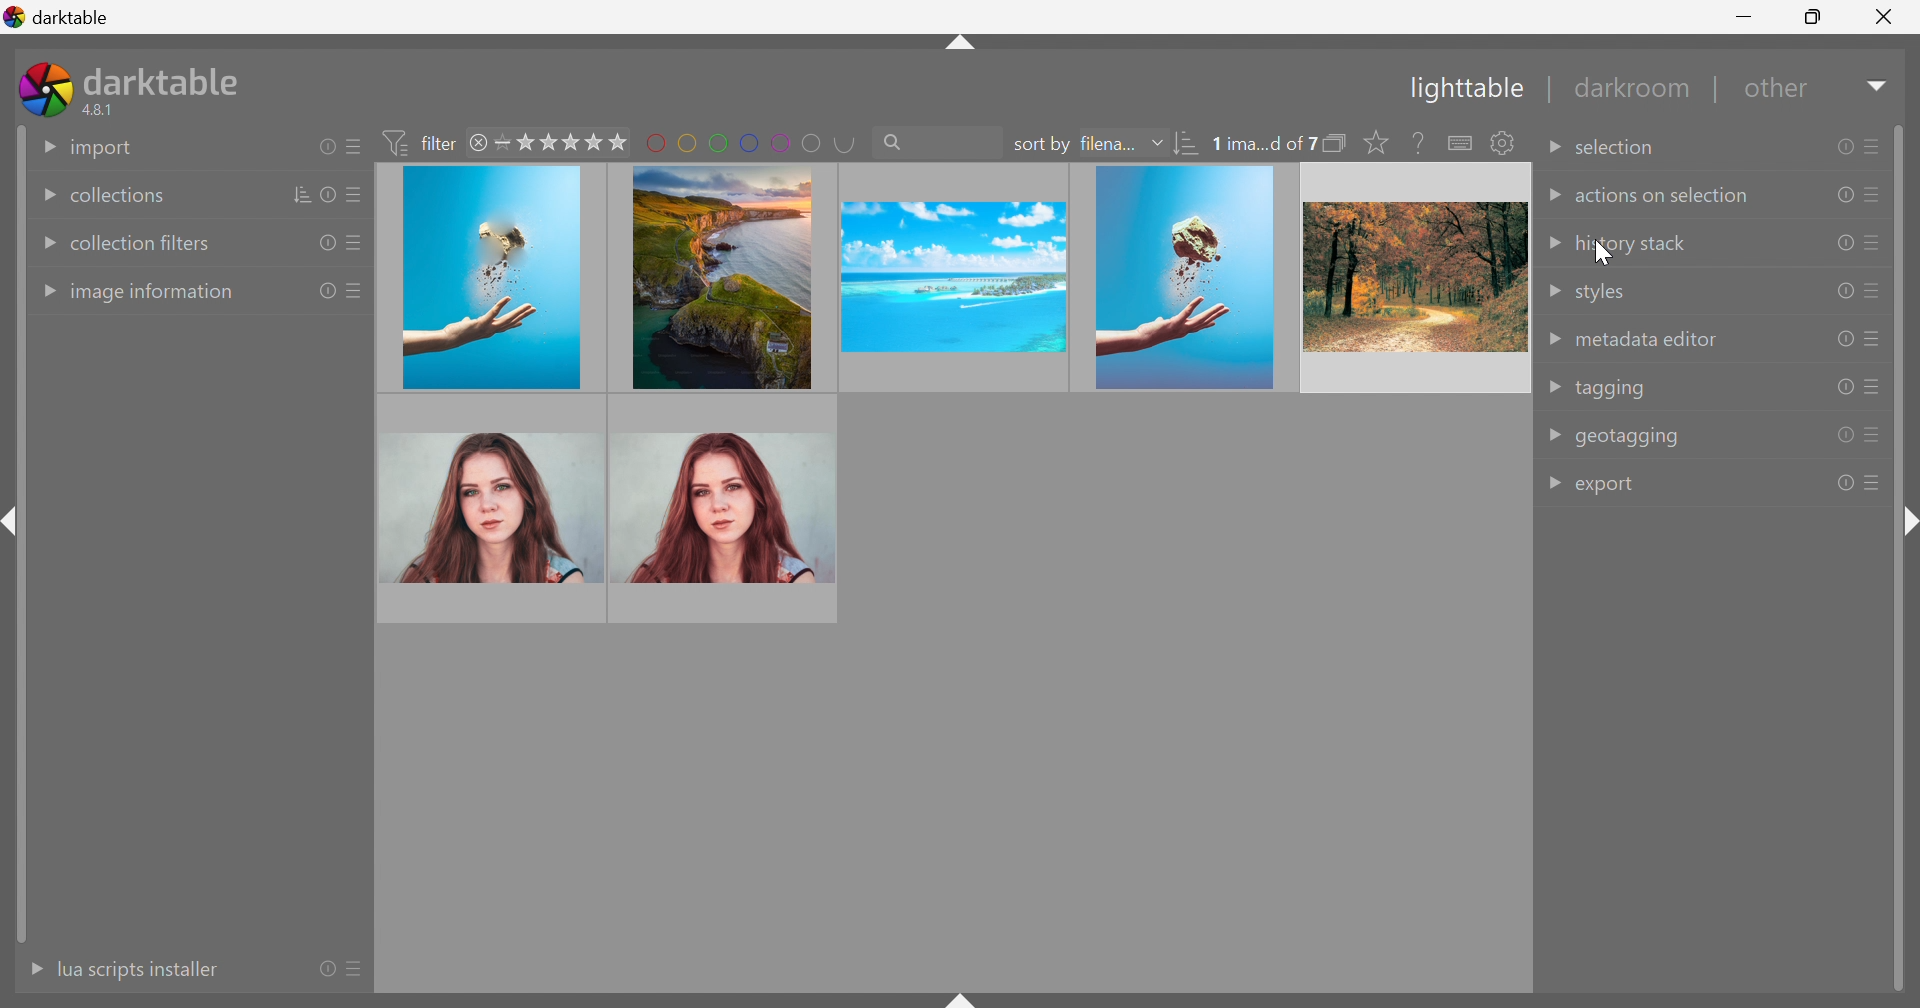 The width and height of the screenshot is (1920, 1008). I want to click on filena..., so click(1105, 145).